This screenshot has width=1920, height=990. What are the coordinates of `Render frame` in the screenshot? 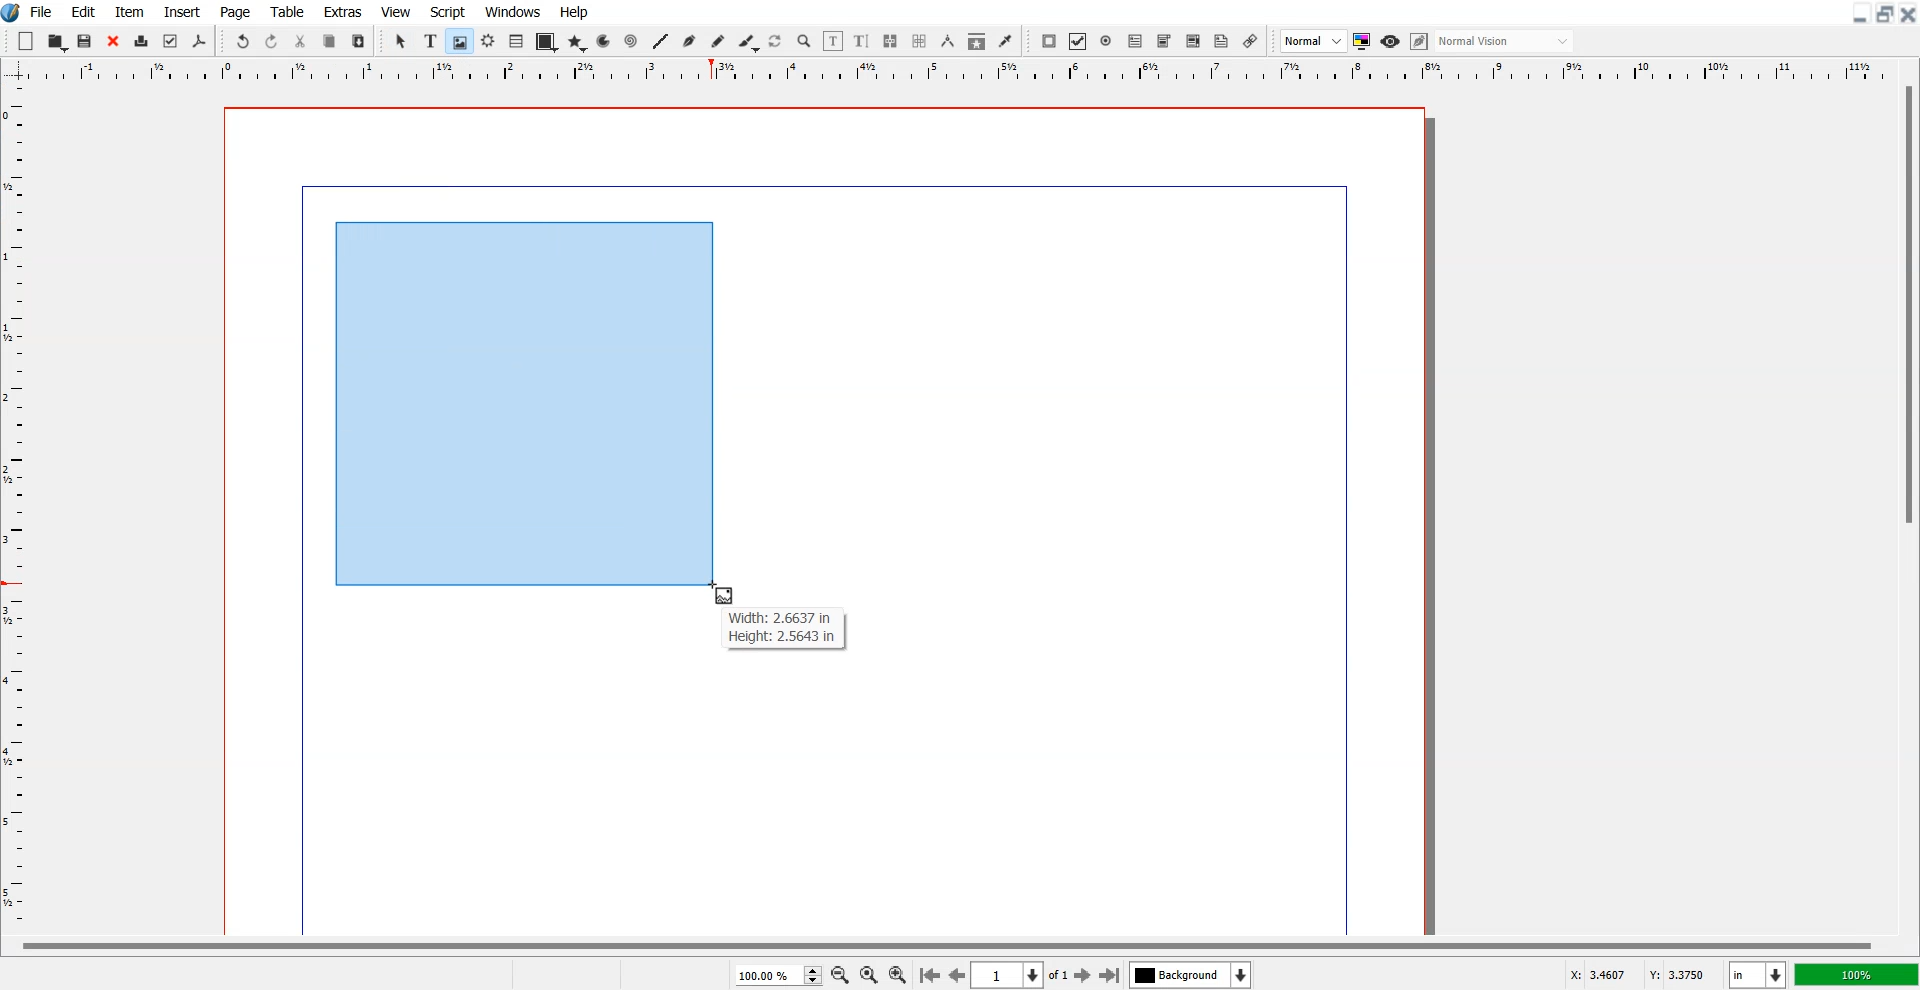 It's located at (488, 41).